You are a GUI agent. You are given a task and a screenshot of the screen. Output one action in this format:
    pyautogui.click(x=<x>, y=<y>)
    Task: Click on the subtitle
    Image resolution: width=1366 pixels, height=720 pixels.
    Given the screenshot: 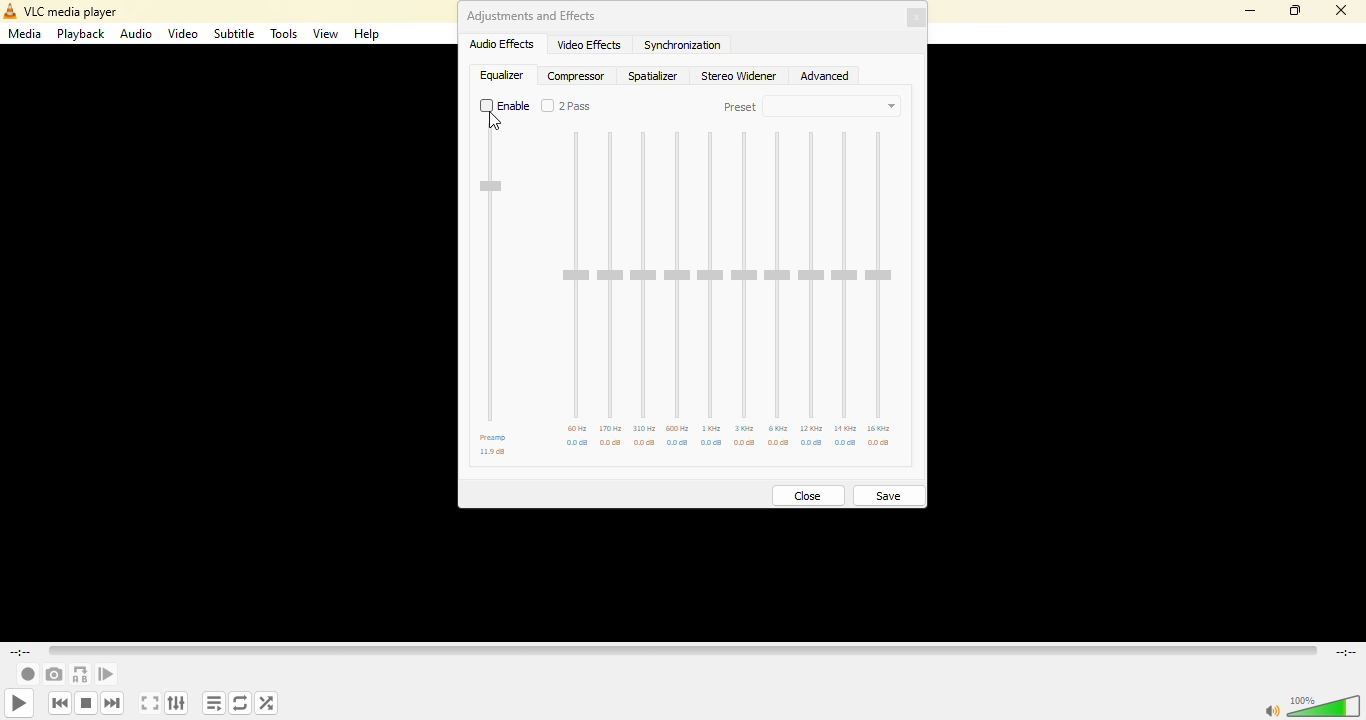 What is the action you would take?
    pyautogui.click(x=235, y=34)
    